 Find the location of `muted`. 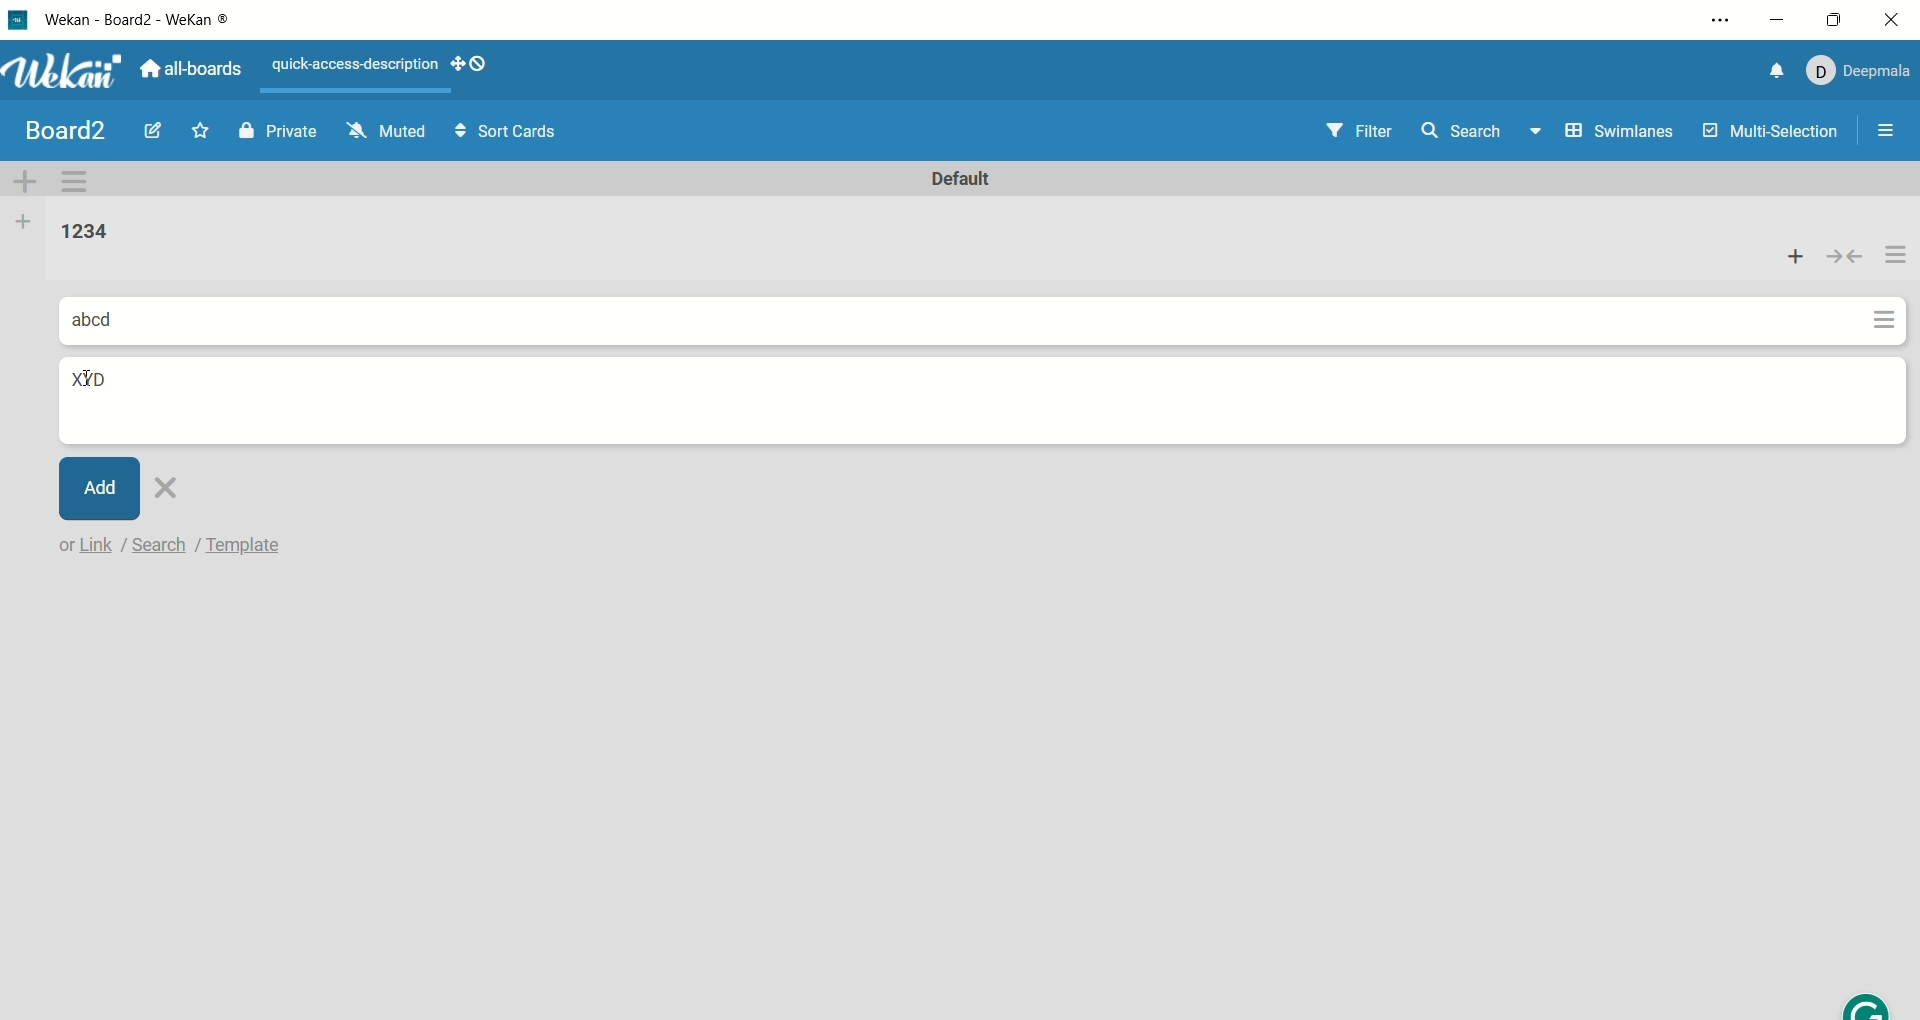

muted is located at coordinates (394, 130).